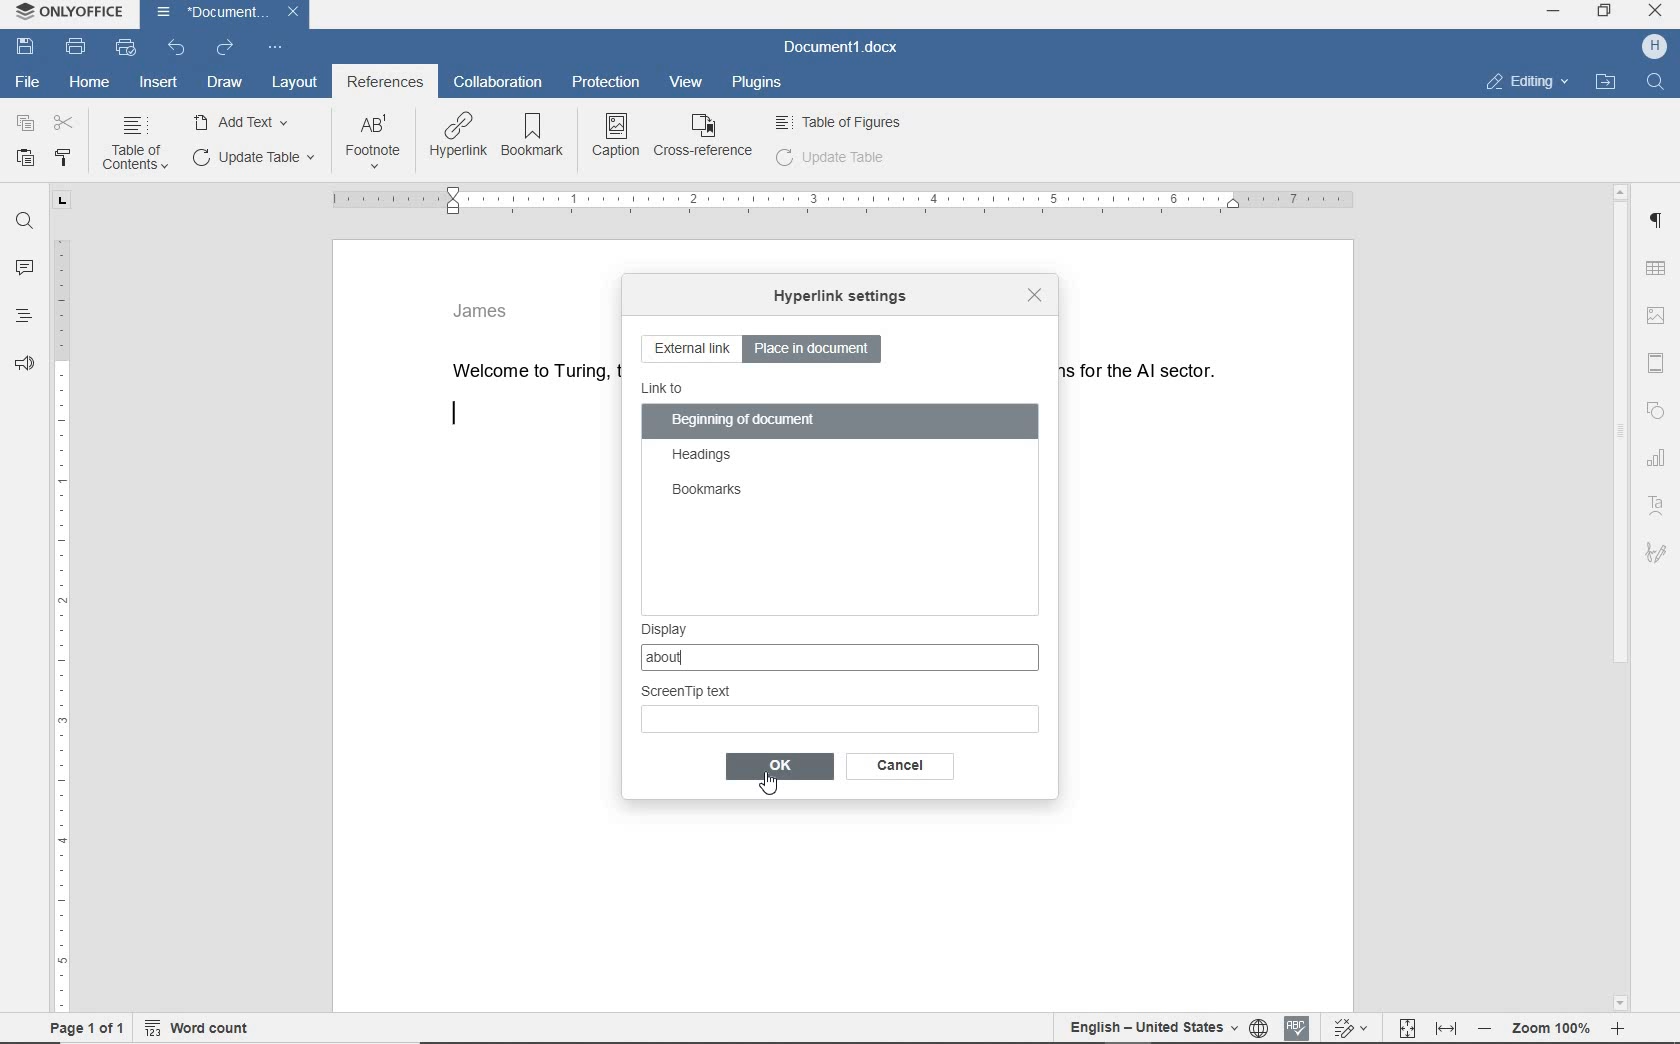 The height and width of the screenshot is (1044, 1680). What do you see at coordinates (778, 764) in the screenshot?
I see `ok` at bounding box center [778, 764].